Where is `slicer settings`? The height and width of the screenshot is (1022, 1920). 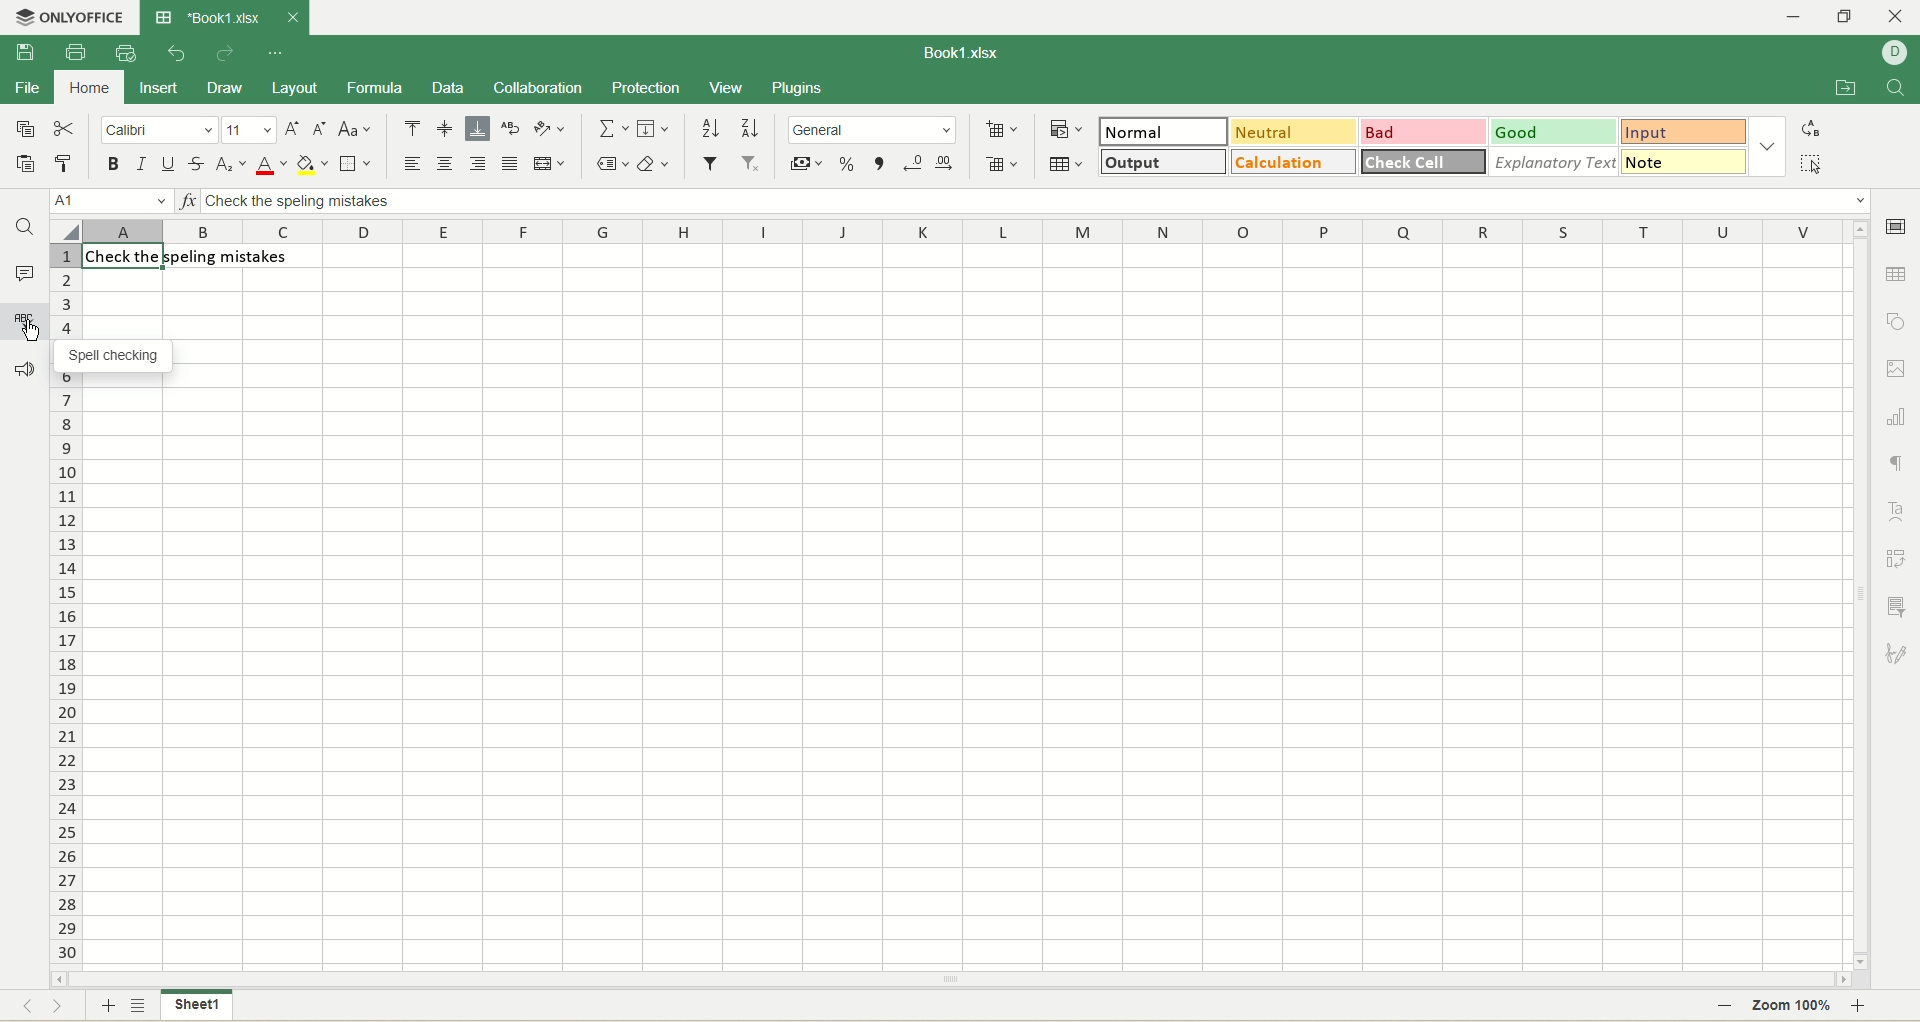
slicer settings is located at coordinates (1897, 605).